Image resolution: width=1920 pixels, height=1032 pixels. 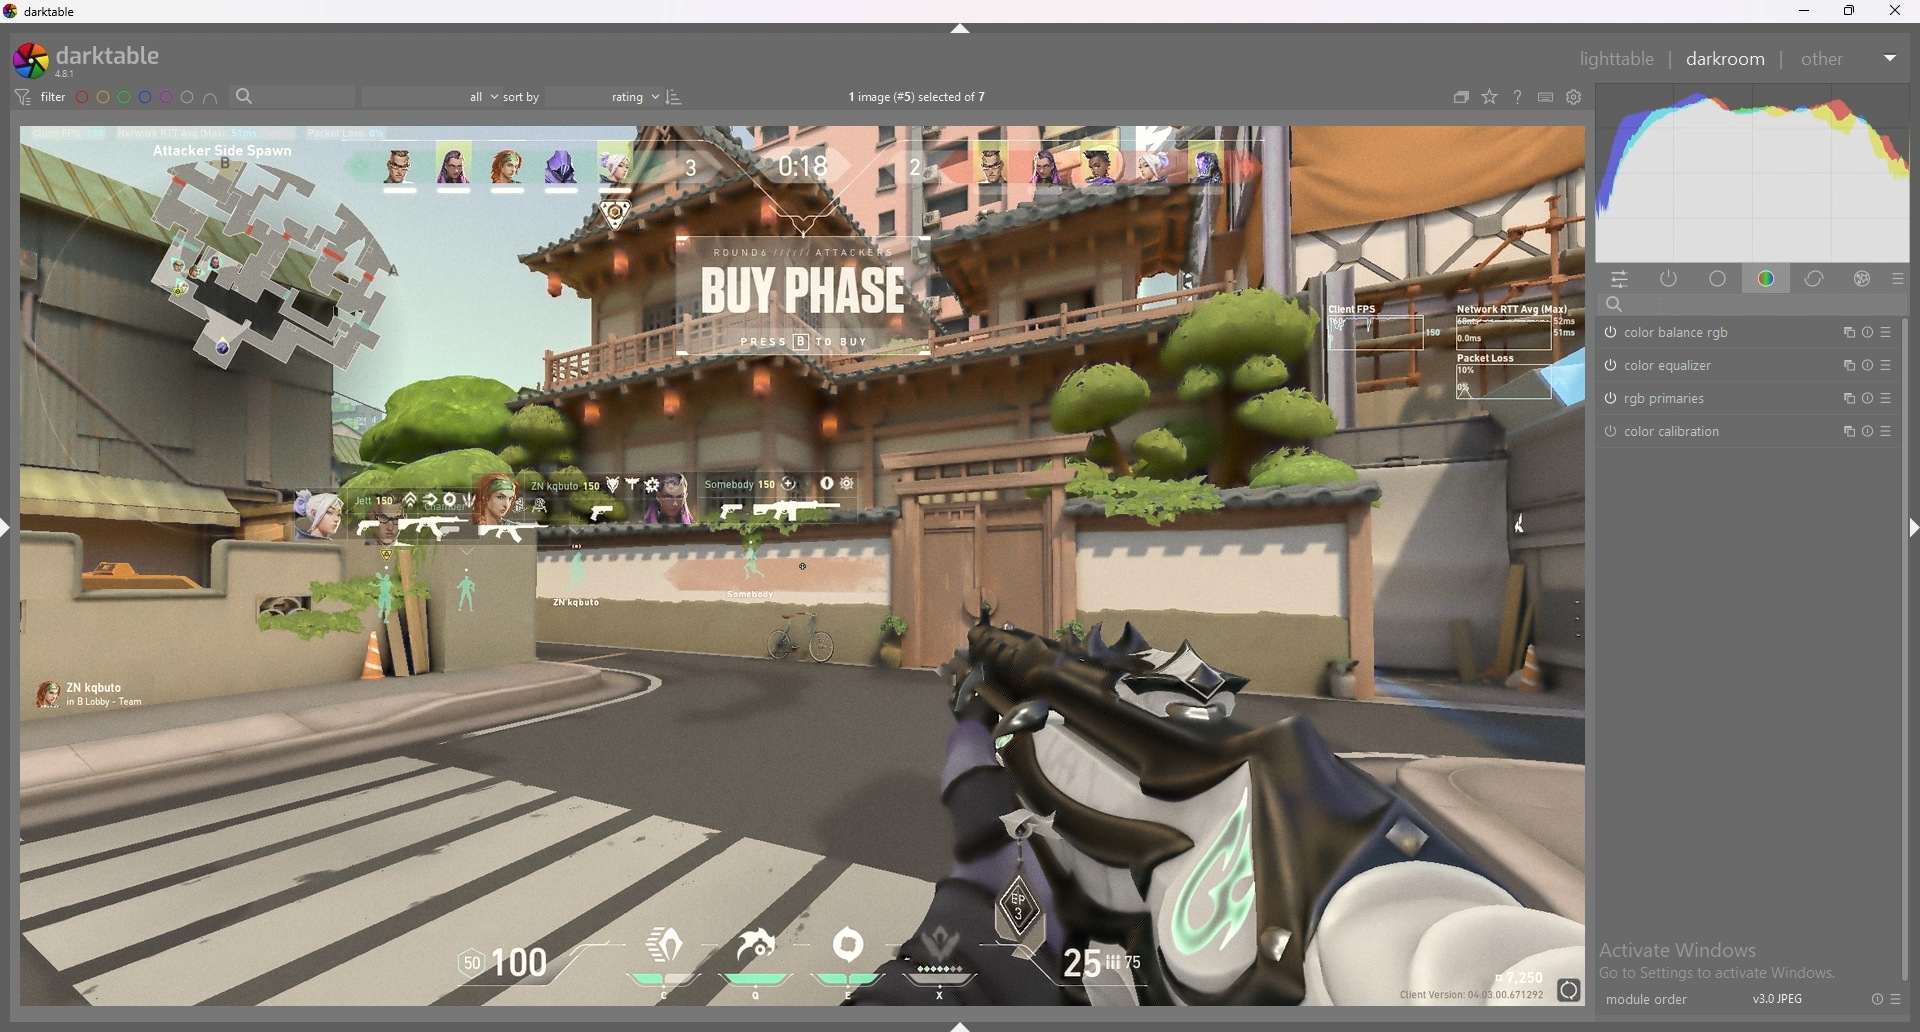 I want to click on photo, so click(x=801, y=563).